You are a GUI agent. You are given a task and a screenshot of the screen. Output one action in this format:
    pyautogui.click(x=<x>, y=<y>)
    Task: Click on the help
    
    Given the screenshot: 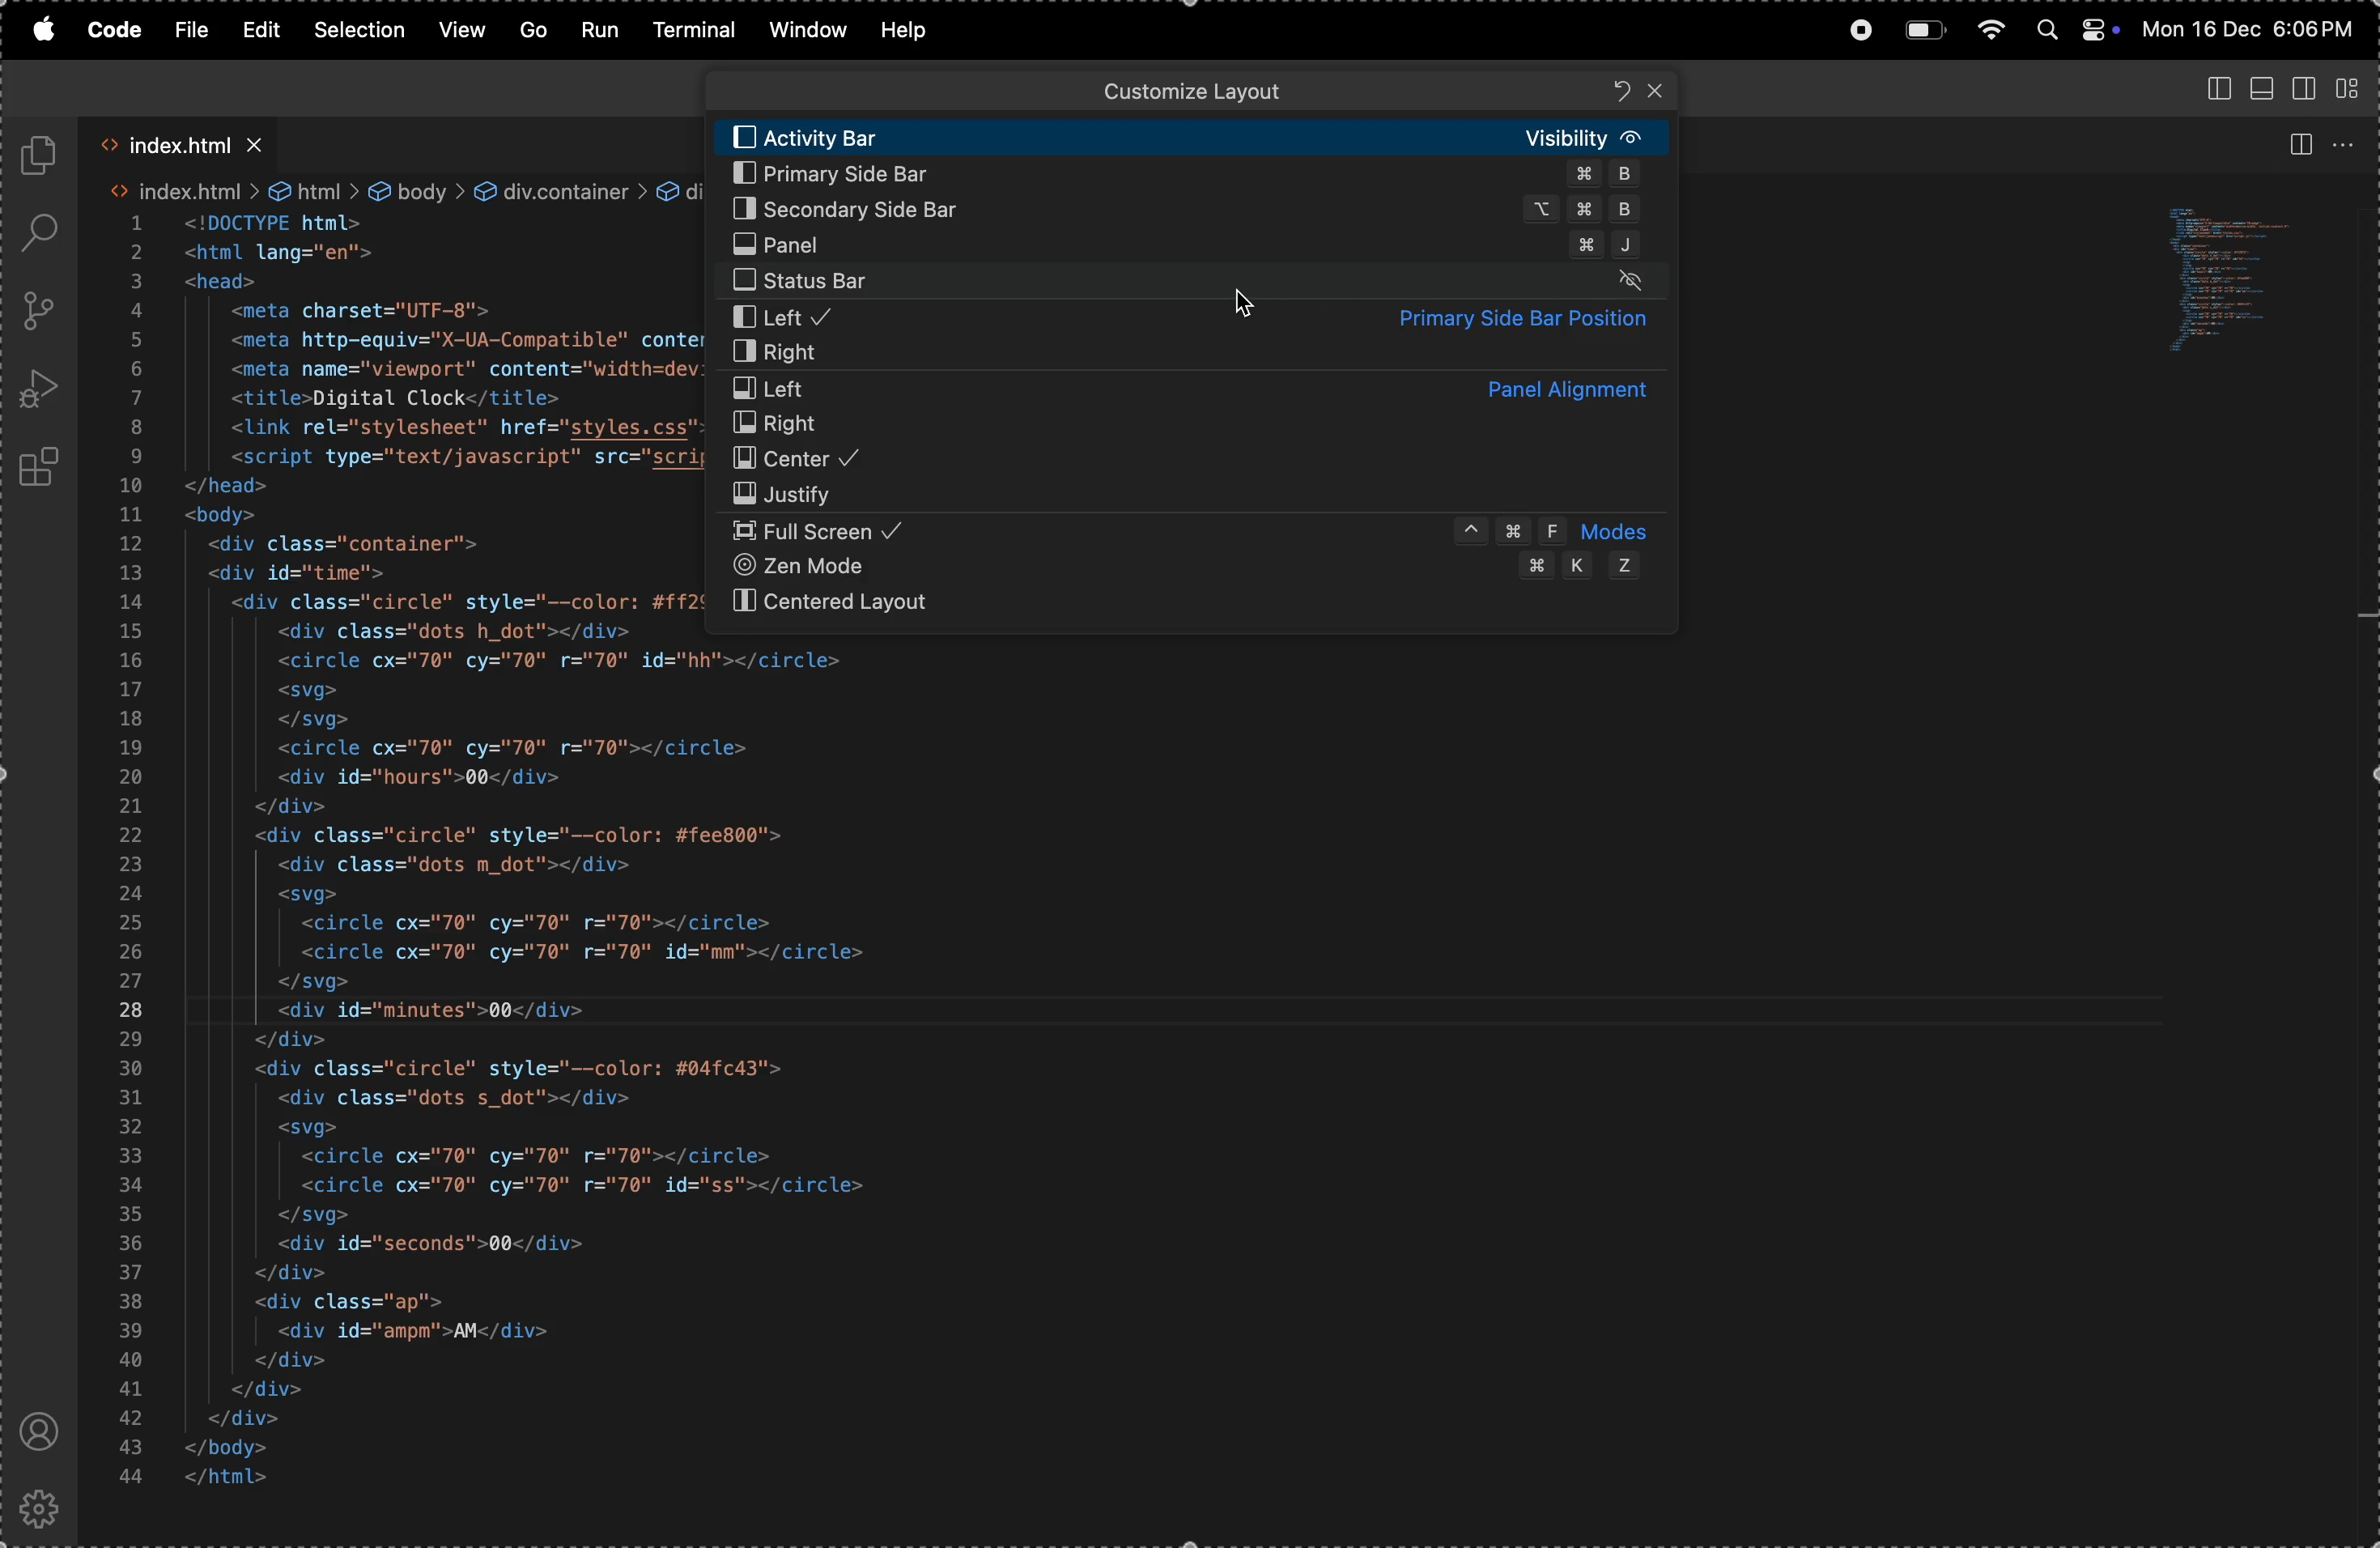 What is the action you would take?
    pyautogui.click(x=917, y=29)
    